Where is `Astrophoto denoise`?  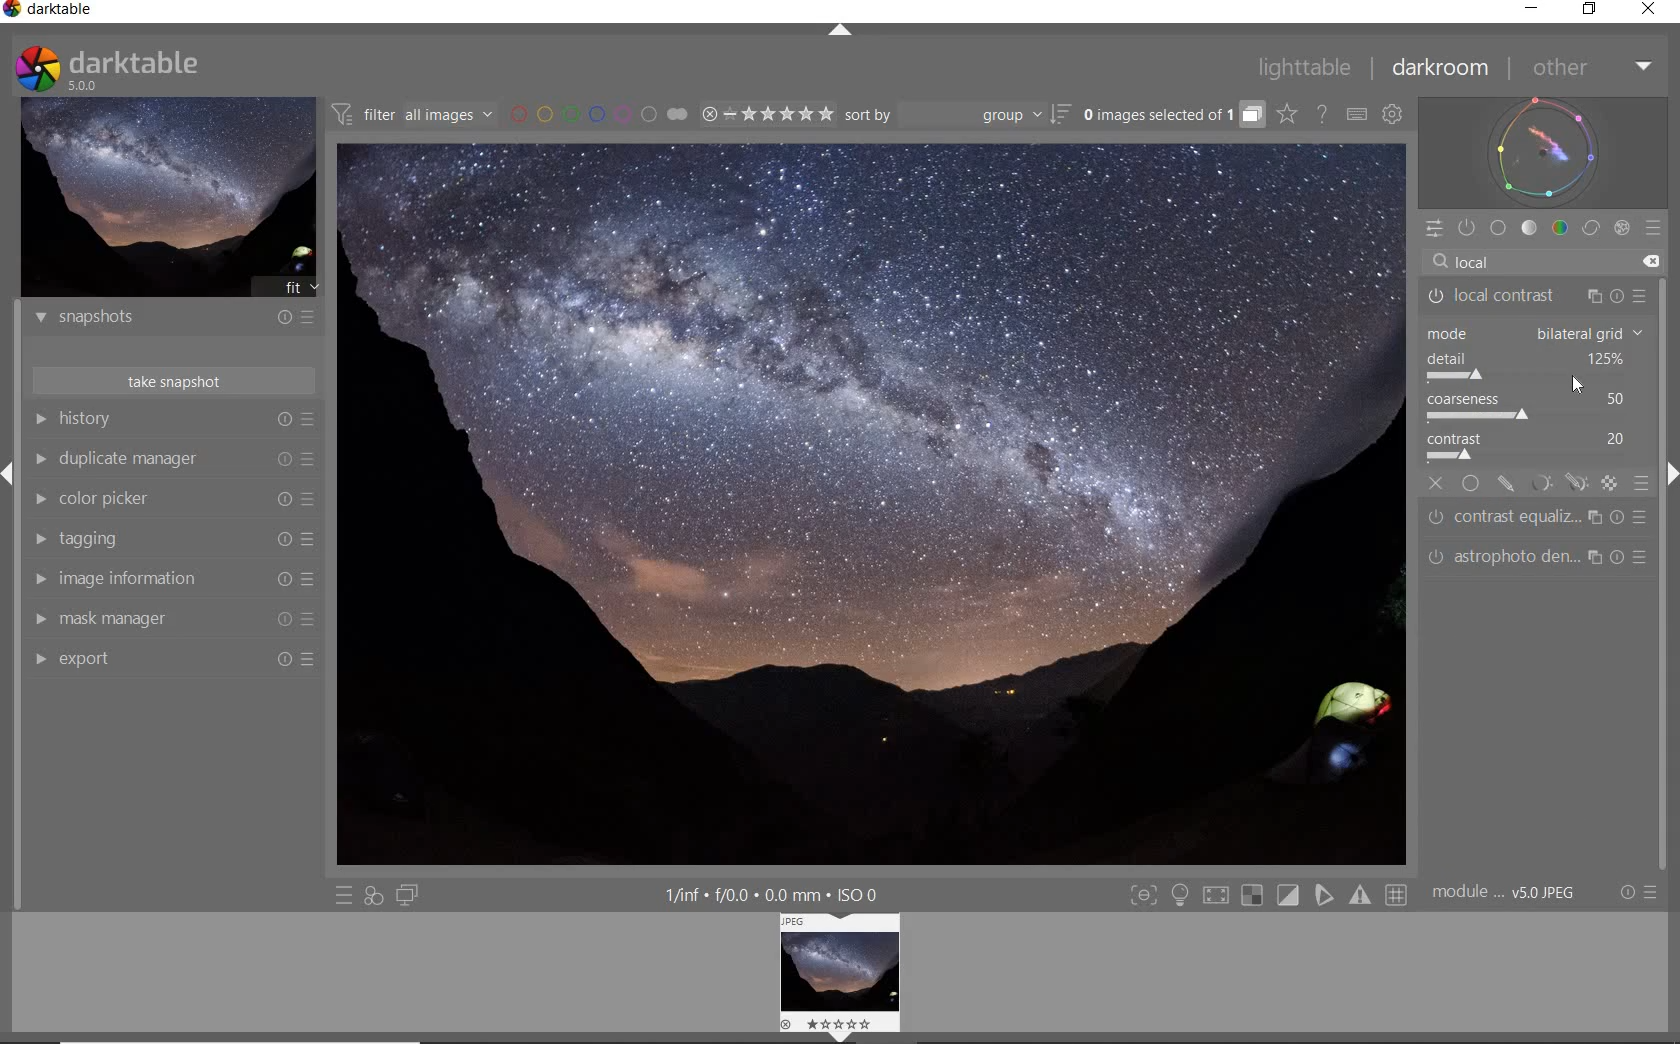
Astrophoto denoise is located at coordinates (1515, 557).